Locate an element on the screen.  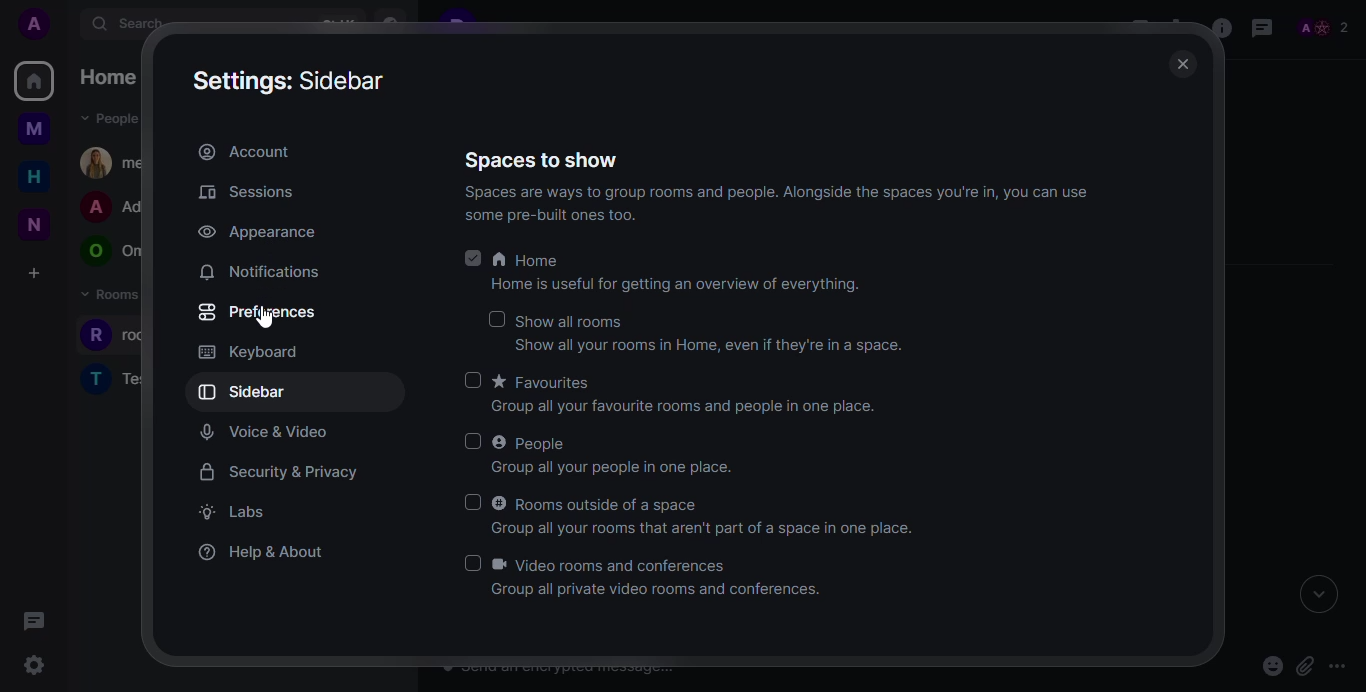
preferences is located at coordinates (258, 311).